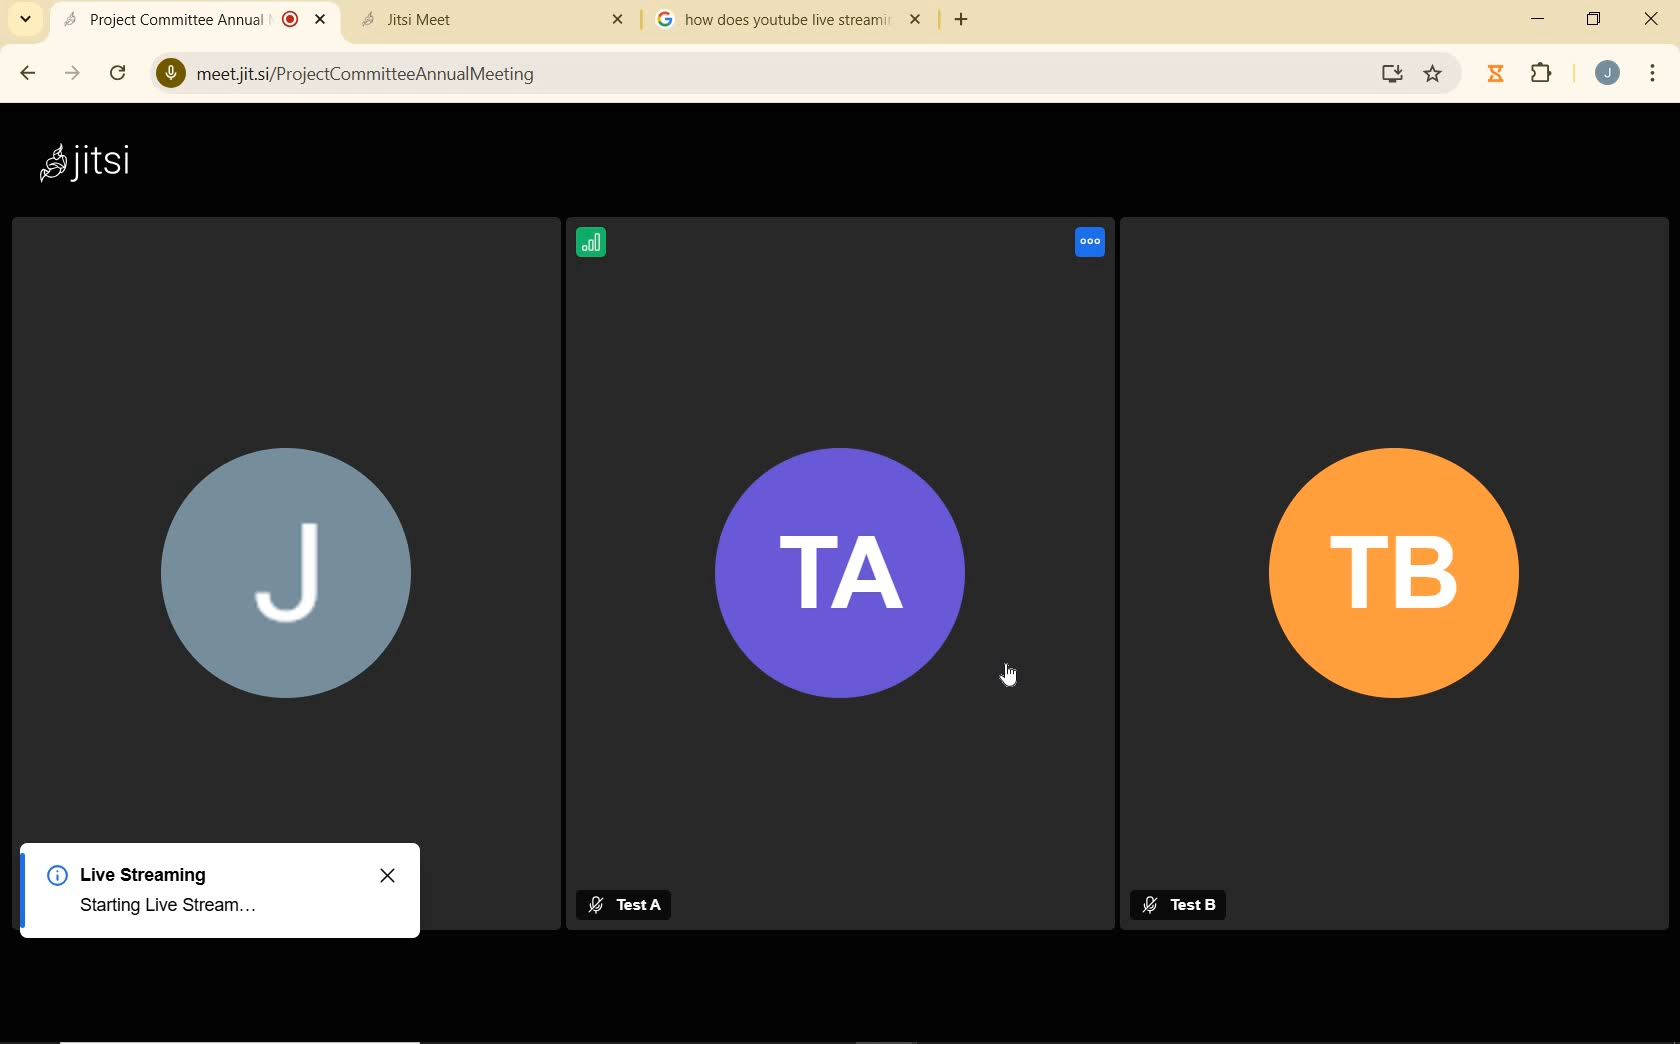  Describe the element at coordinates (1416, 583) in the screenshot. I see `TB` at that location.